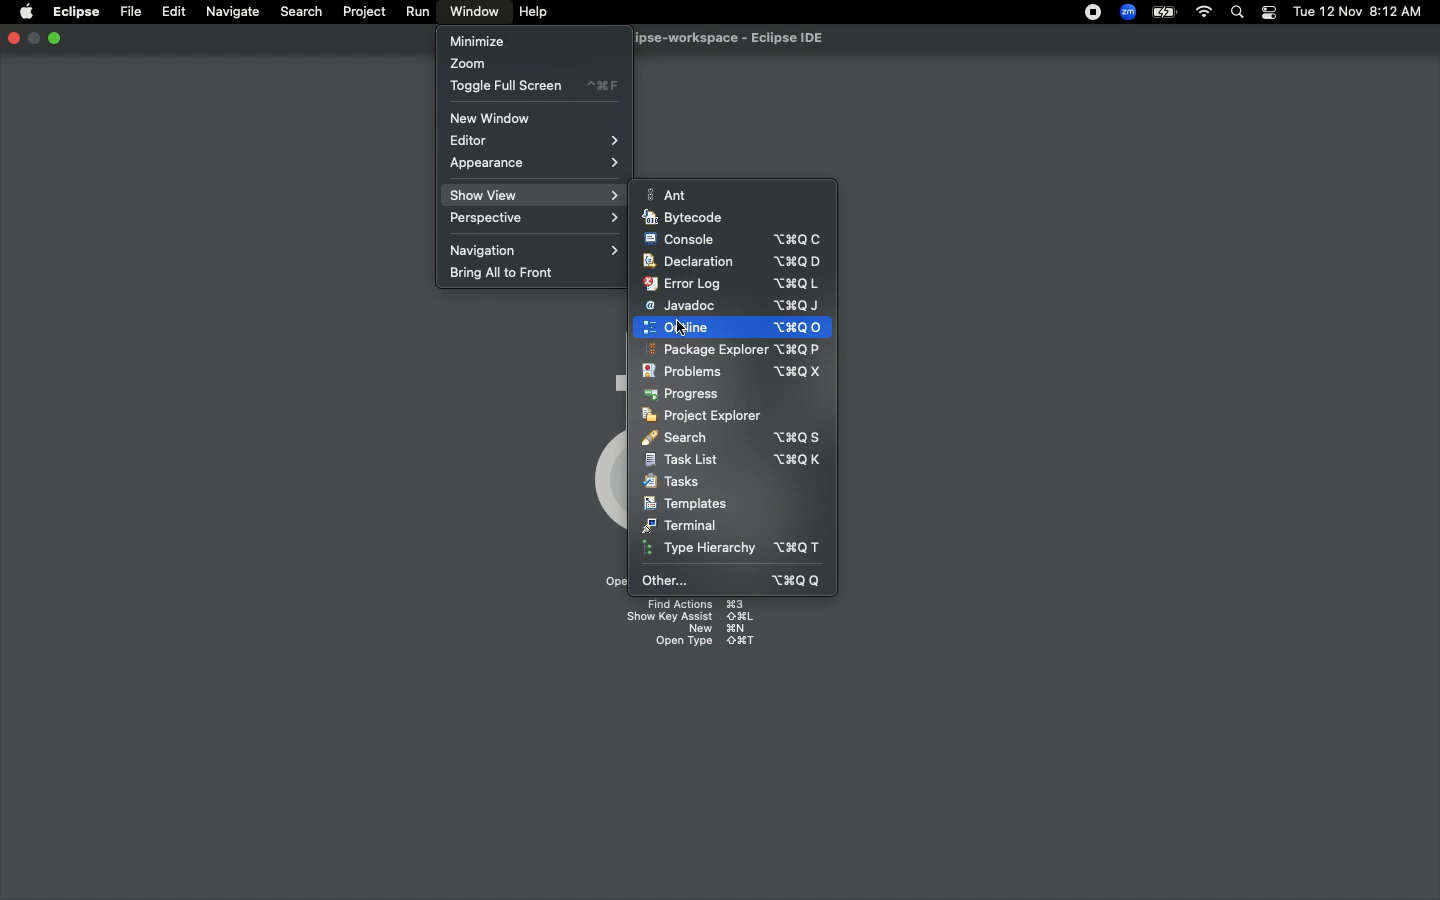  I want to click on Eclipse IDE workspace, so click(738, 38).